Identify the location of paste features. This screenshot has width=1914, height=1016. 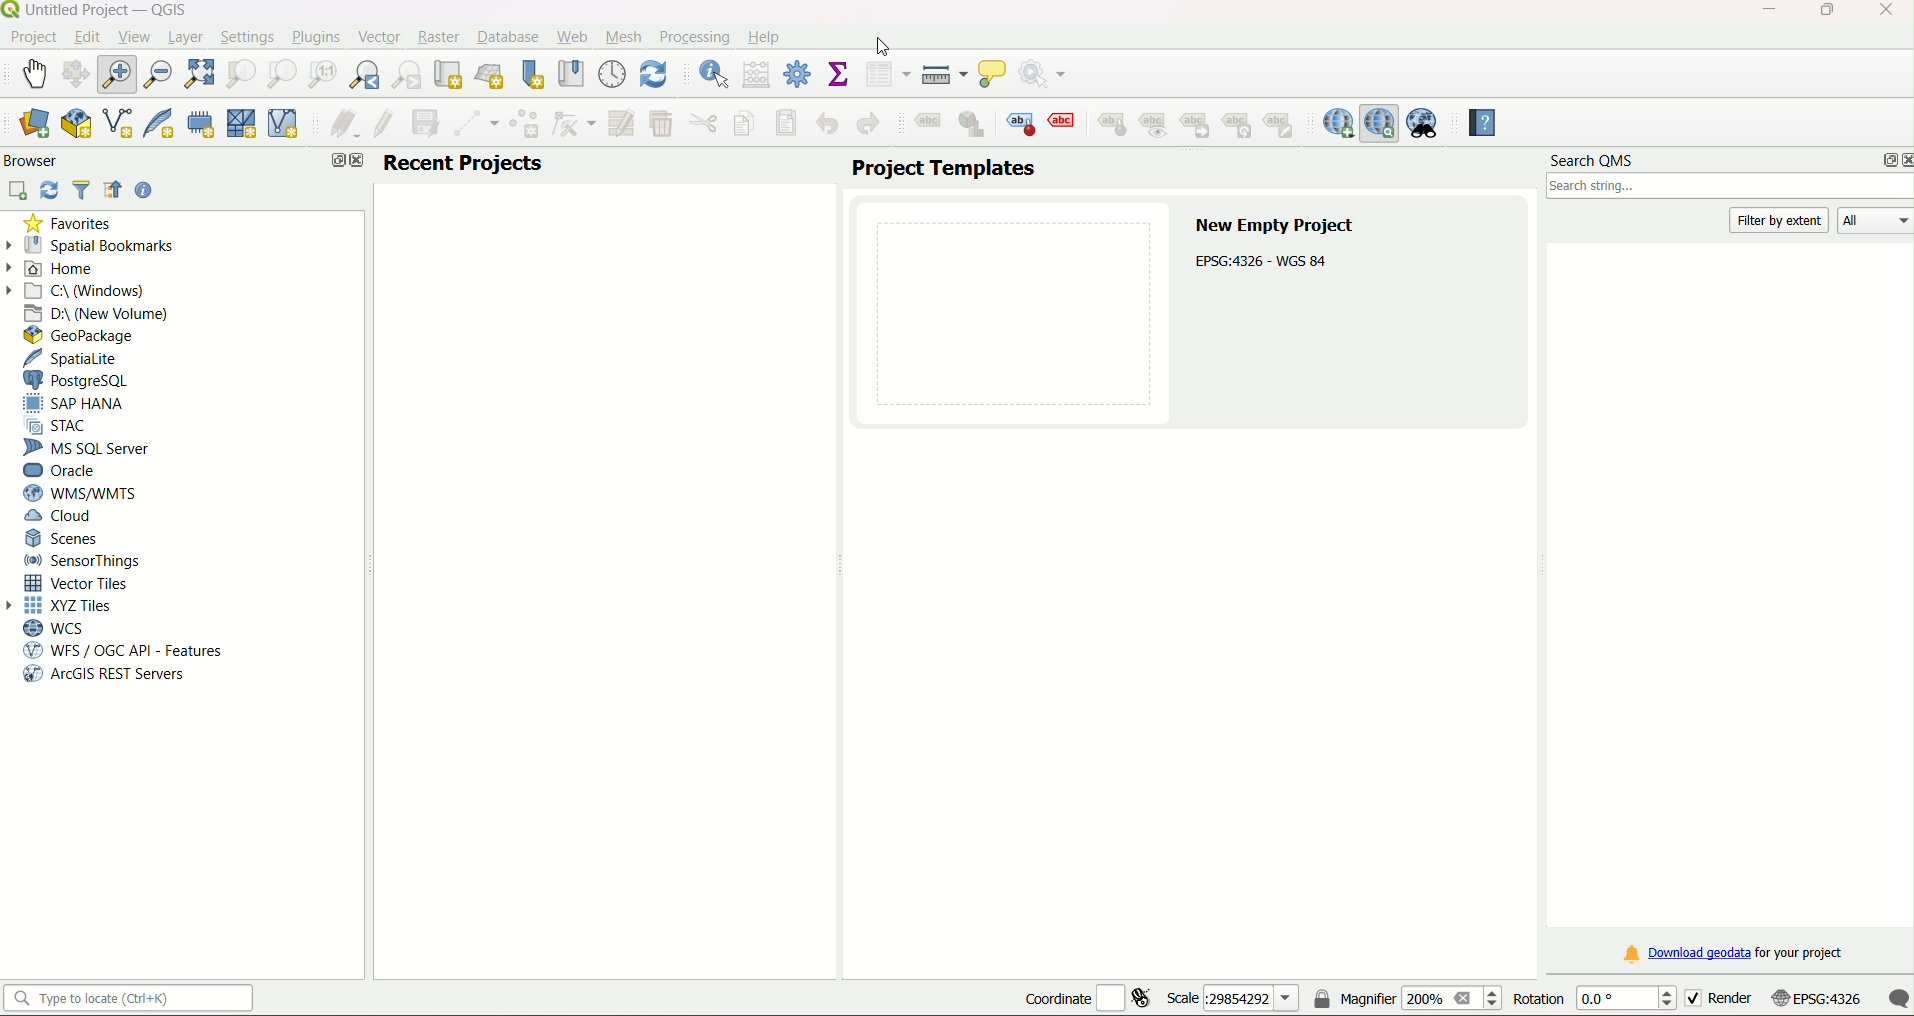
(785, 123).